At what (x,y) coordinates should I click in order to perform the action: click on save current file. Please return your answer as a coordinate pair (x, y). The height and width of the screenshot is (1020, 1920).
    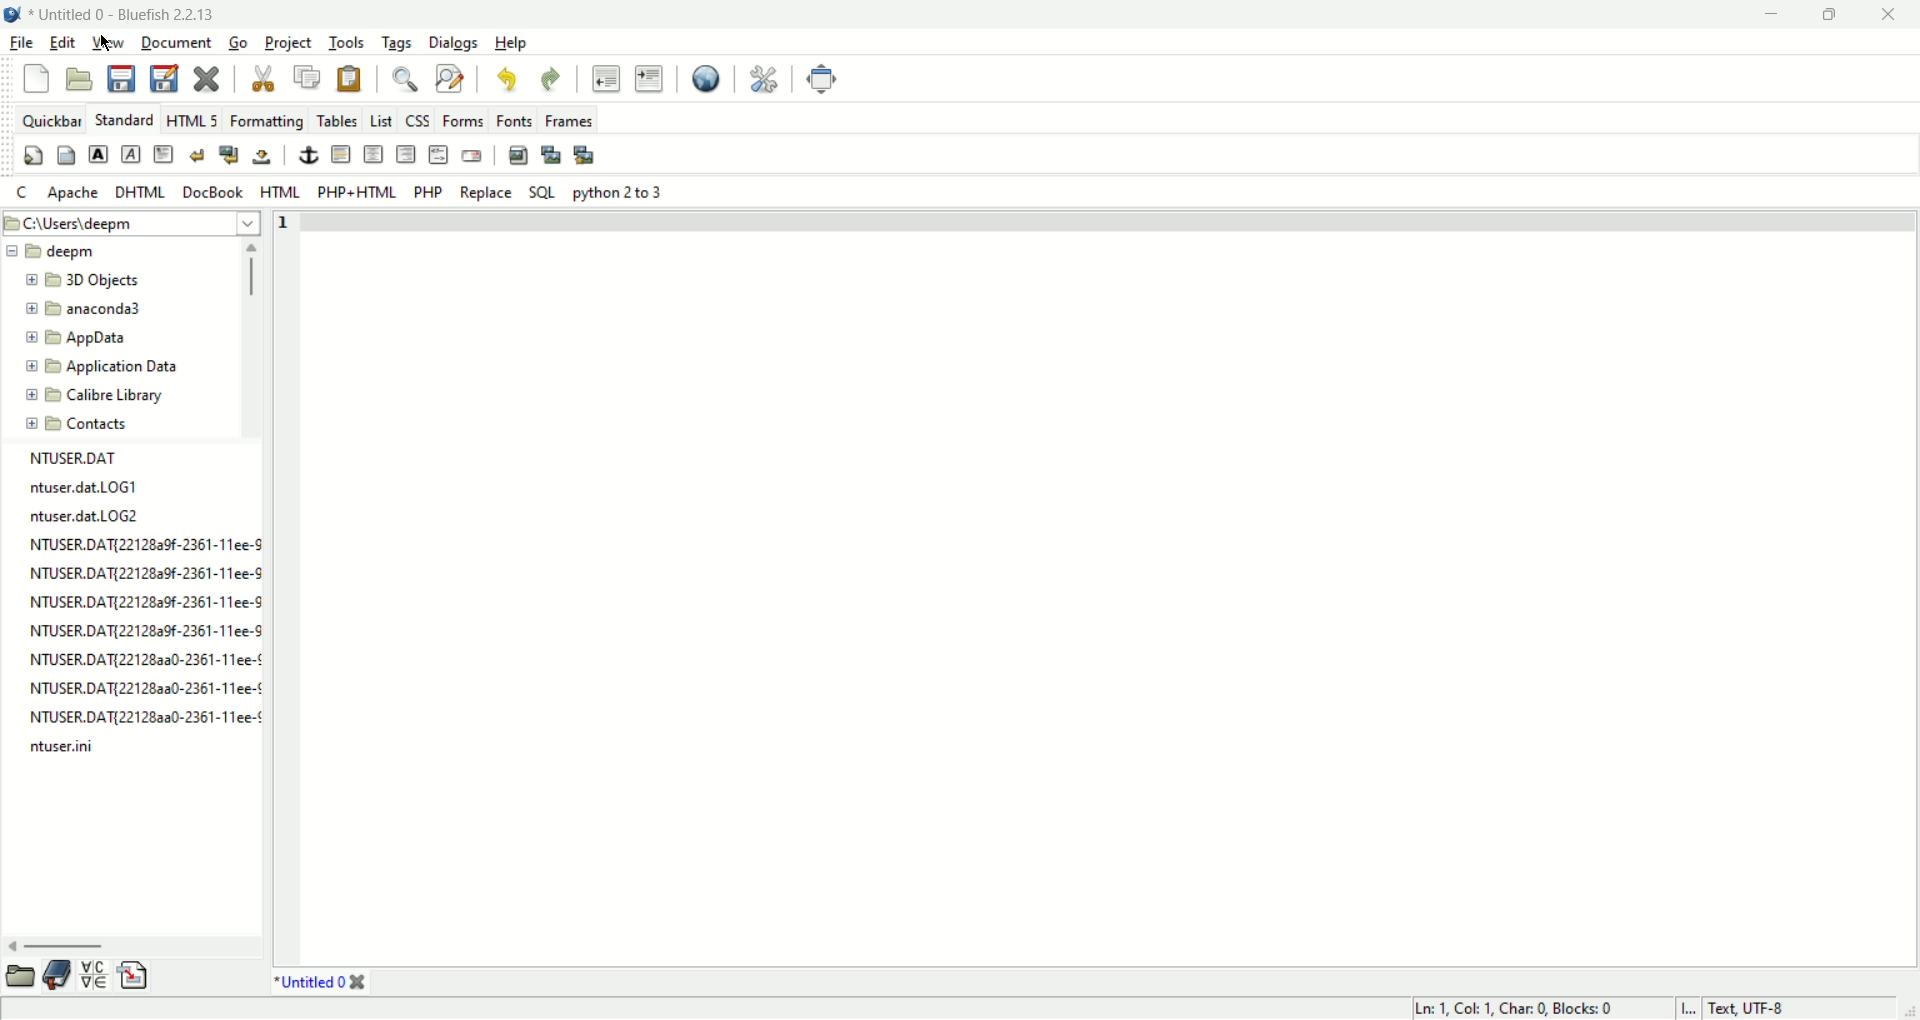
    Looking at the image, I should click on (120, 79).